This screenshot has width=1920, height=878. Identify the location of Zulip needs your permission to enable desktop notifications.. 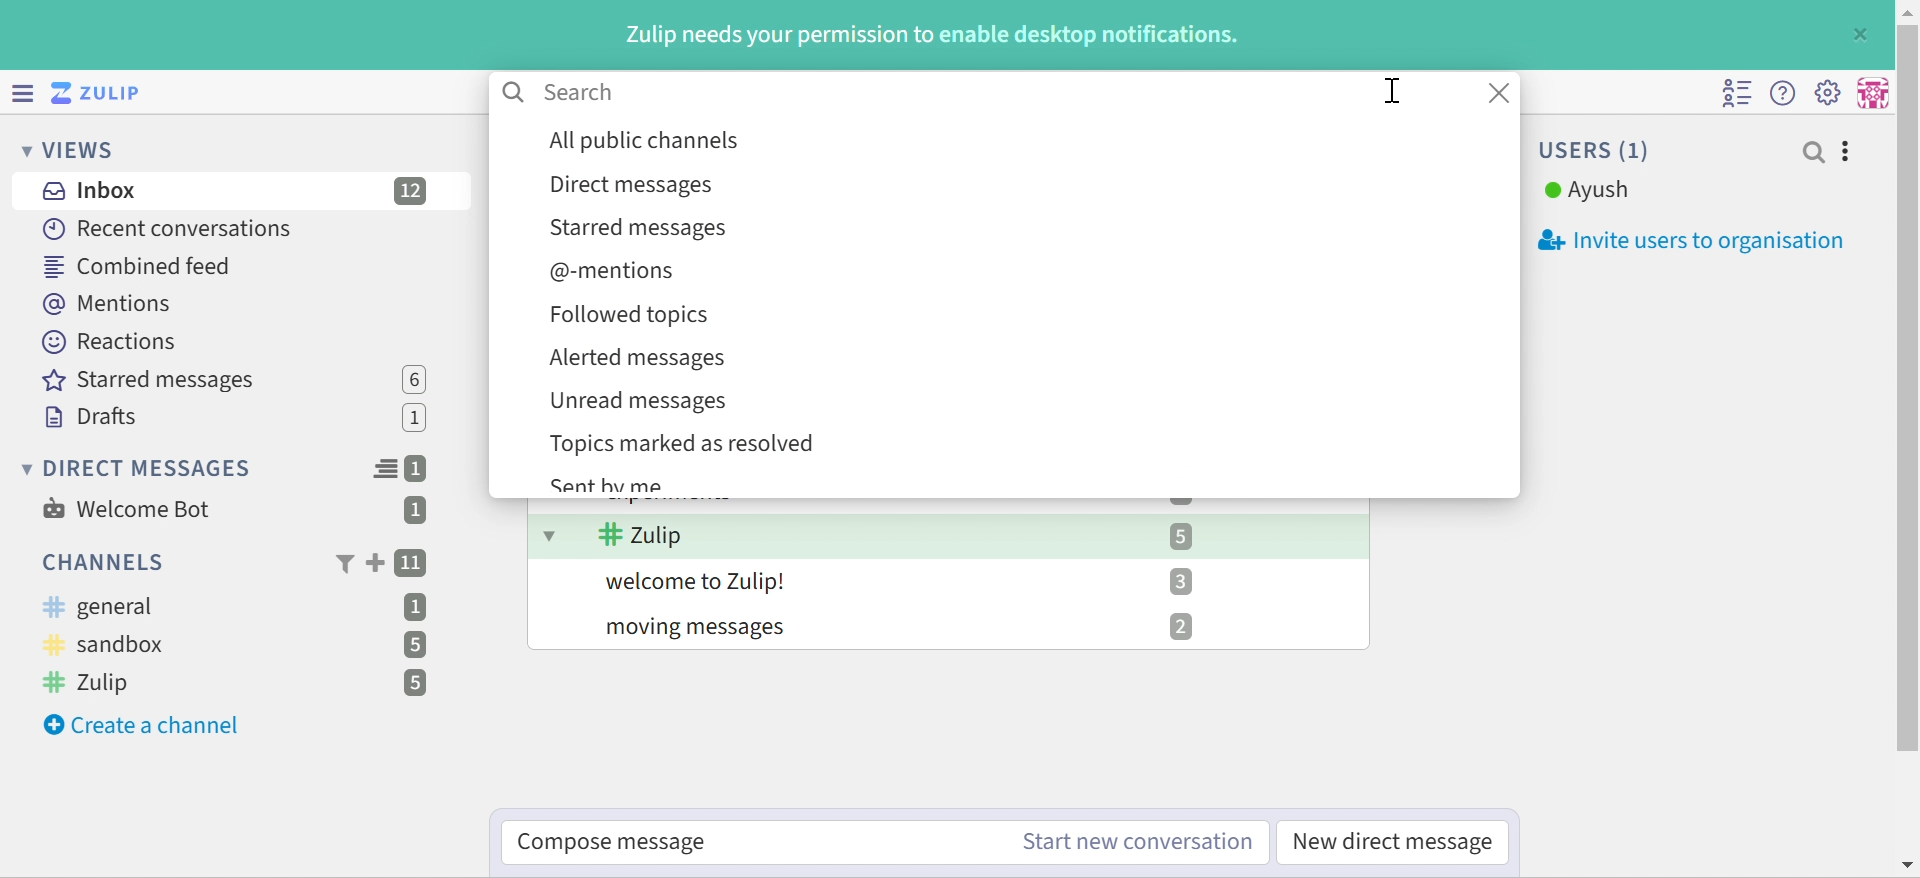
(935, 36).